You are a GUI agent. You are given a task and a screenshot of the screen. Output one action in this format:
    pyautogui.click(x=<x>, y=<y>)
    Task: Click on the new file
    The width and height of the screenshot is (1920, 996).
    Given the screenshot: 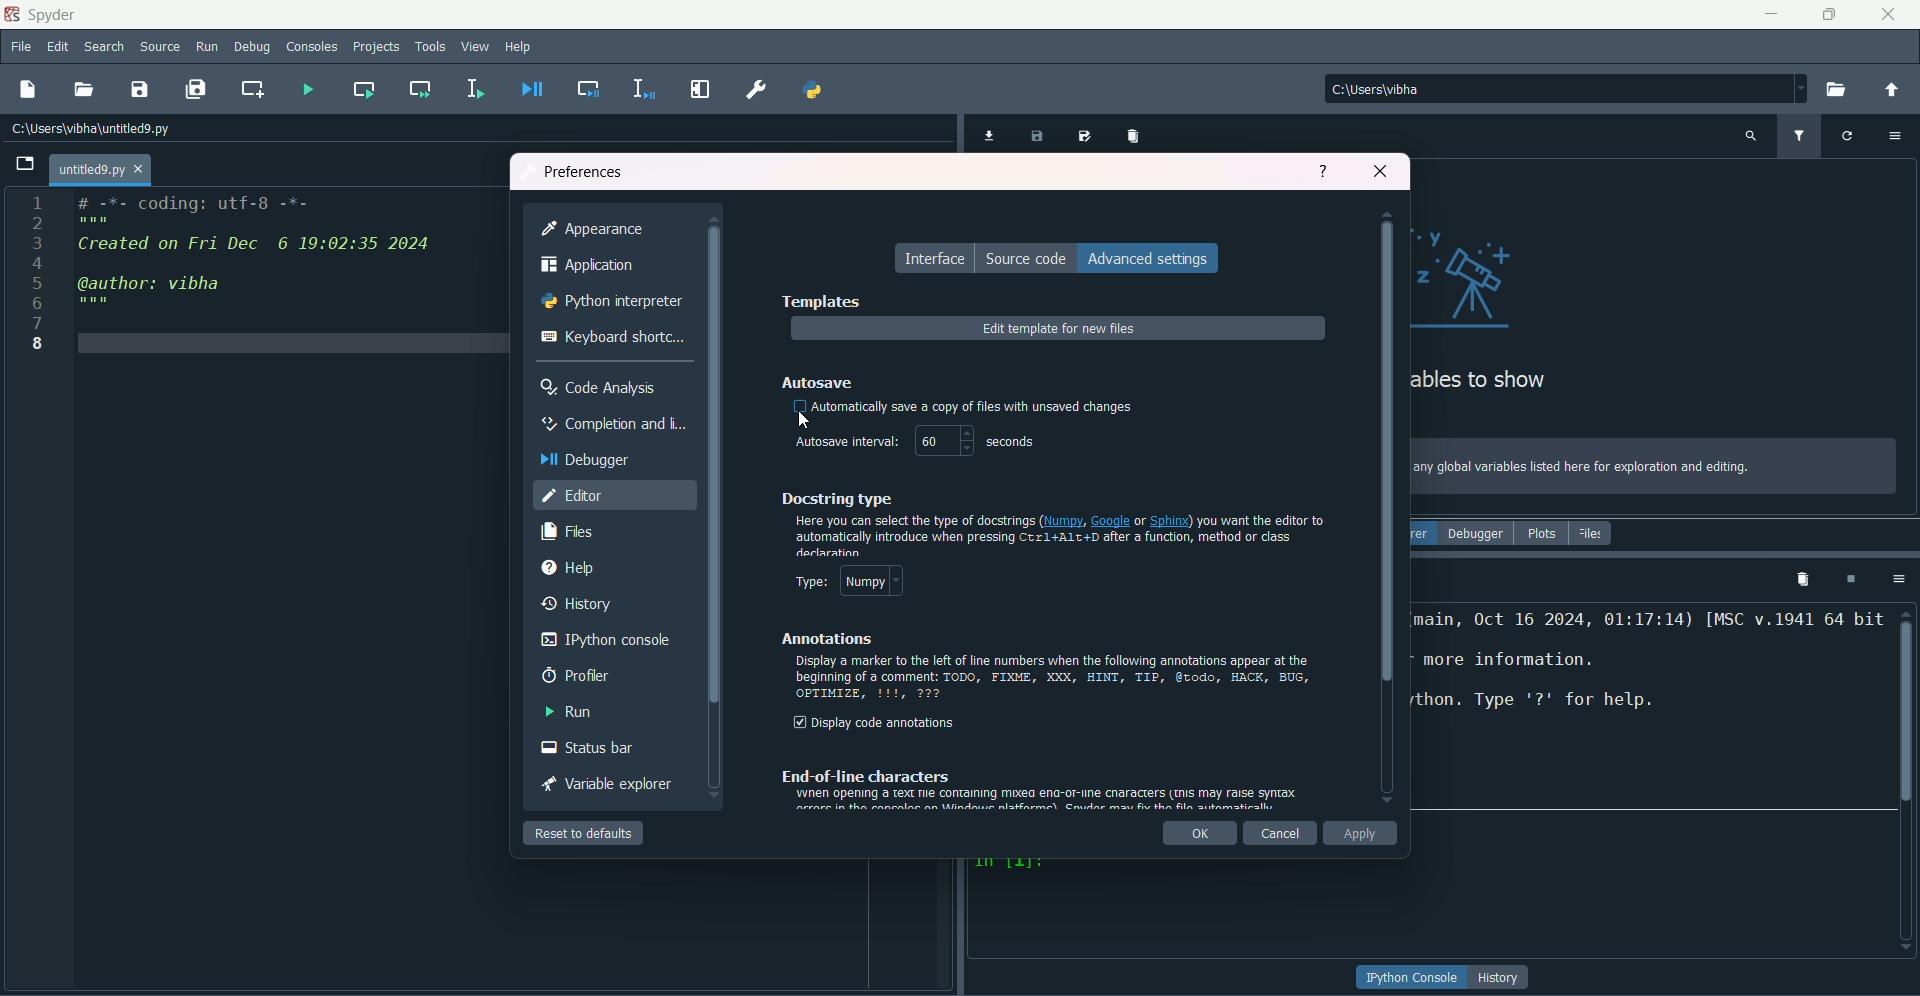 What is the action you would take?
    pyautogui.click(x=27, y=89)
    